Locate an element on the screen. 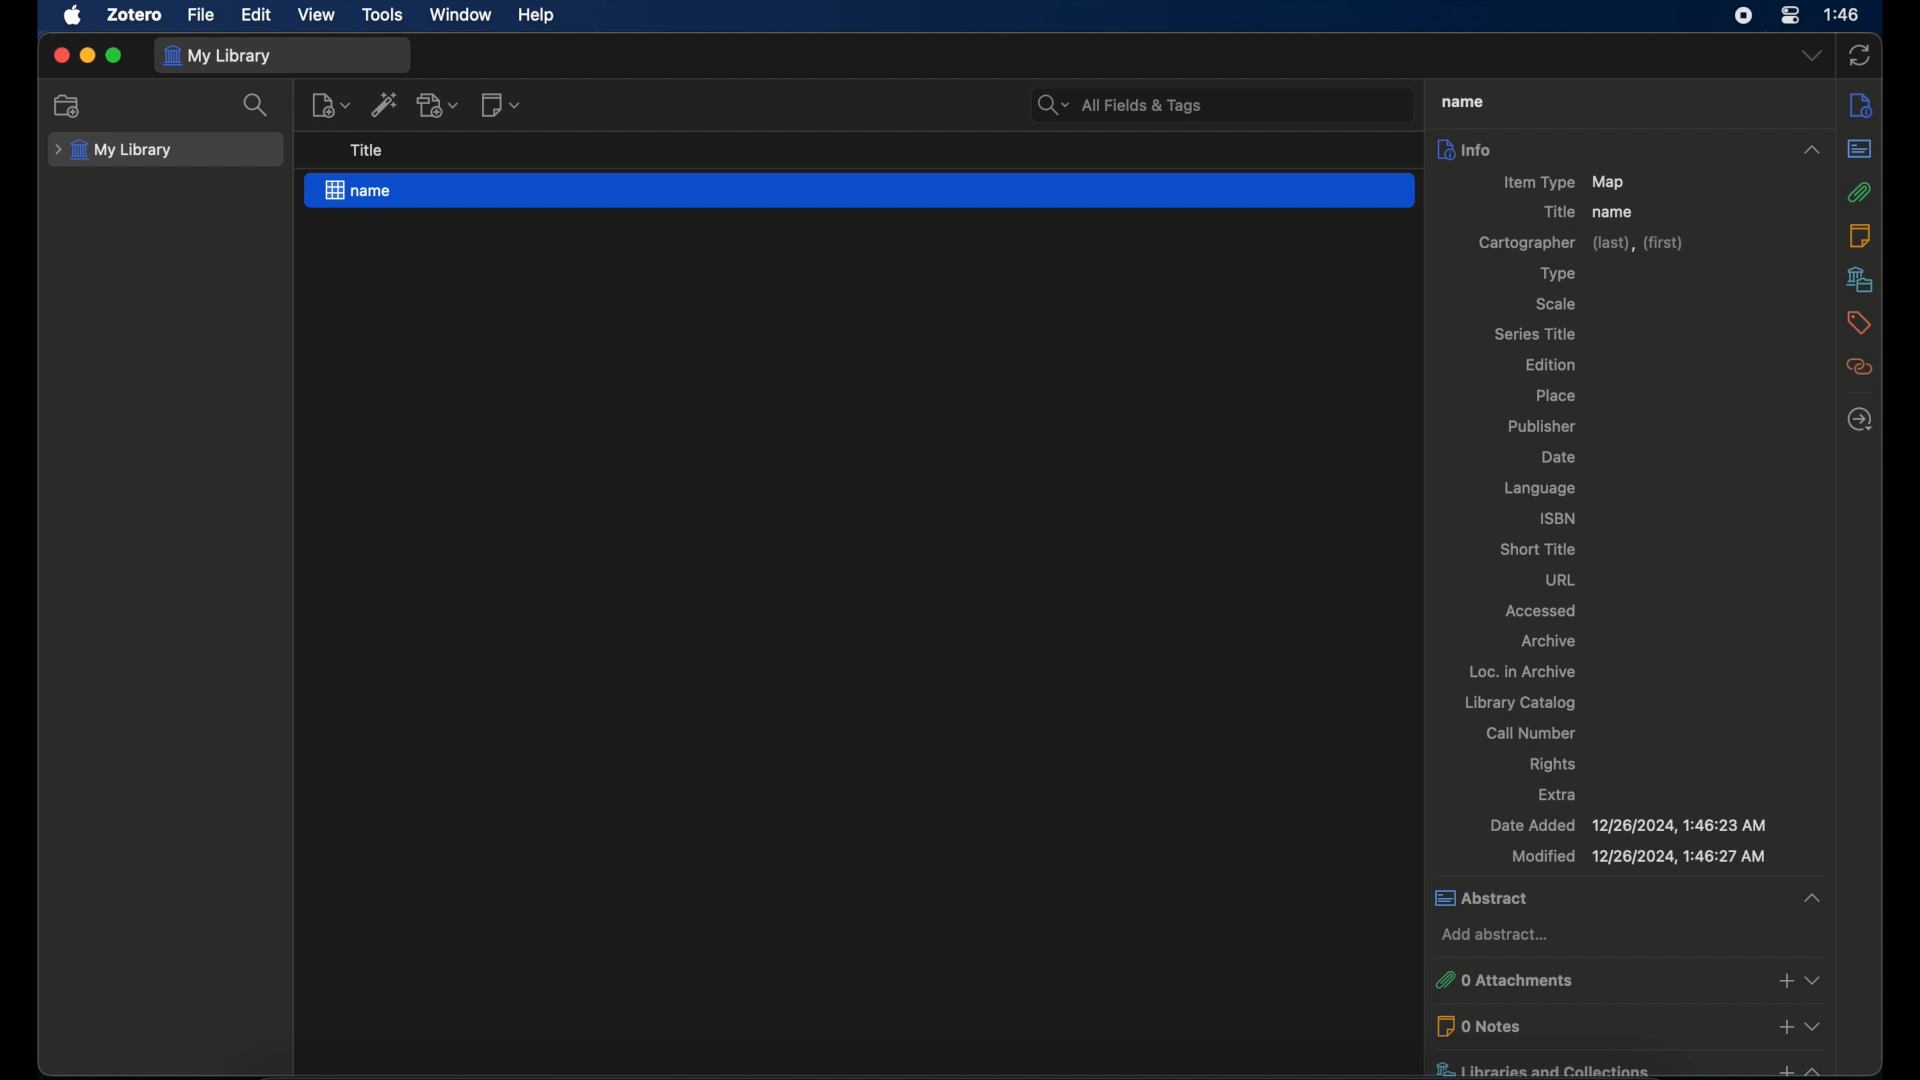 Image resolution: width=1920 pixels, height=1080 pixels. new collection is located at coordinates (70, 105).